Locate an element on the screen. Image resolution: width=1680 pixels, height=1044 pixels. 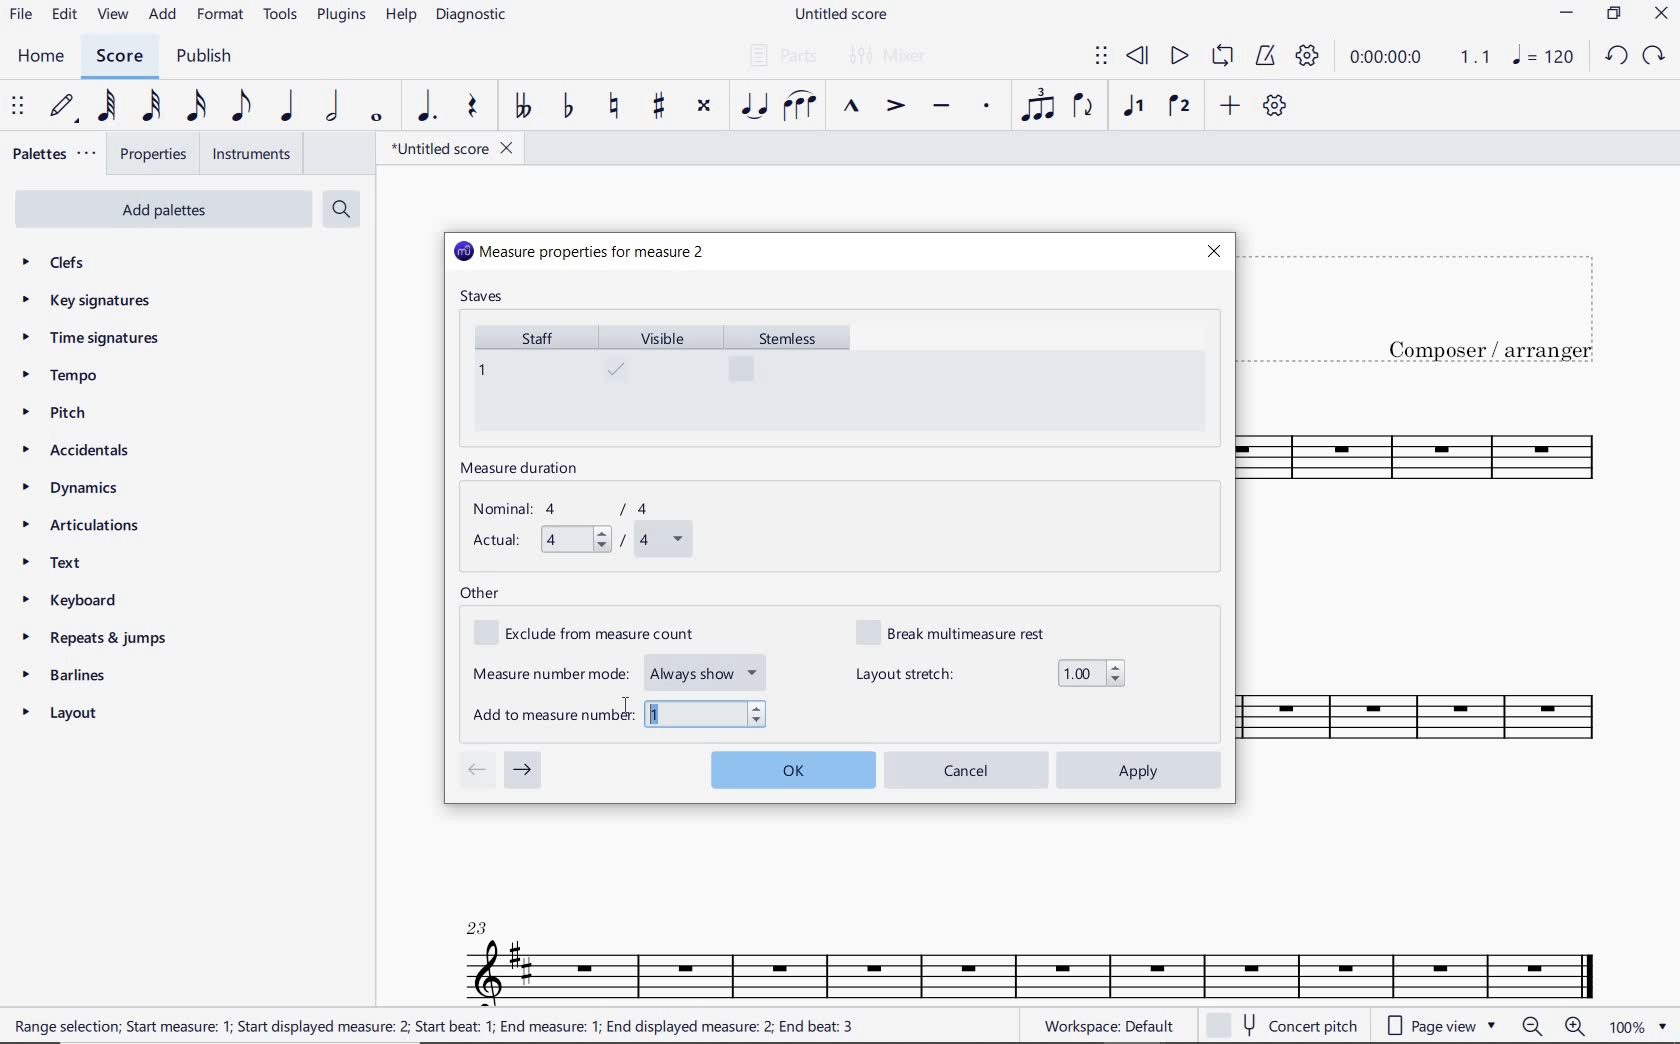
DYNAMICS is located at coordinates (80, 489).